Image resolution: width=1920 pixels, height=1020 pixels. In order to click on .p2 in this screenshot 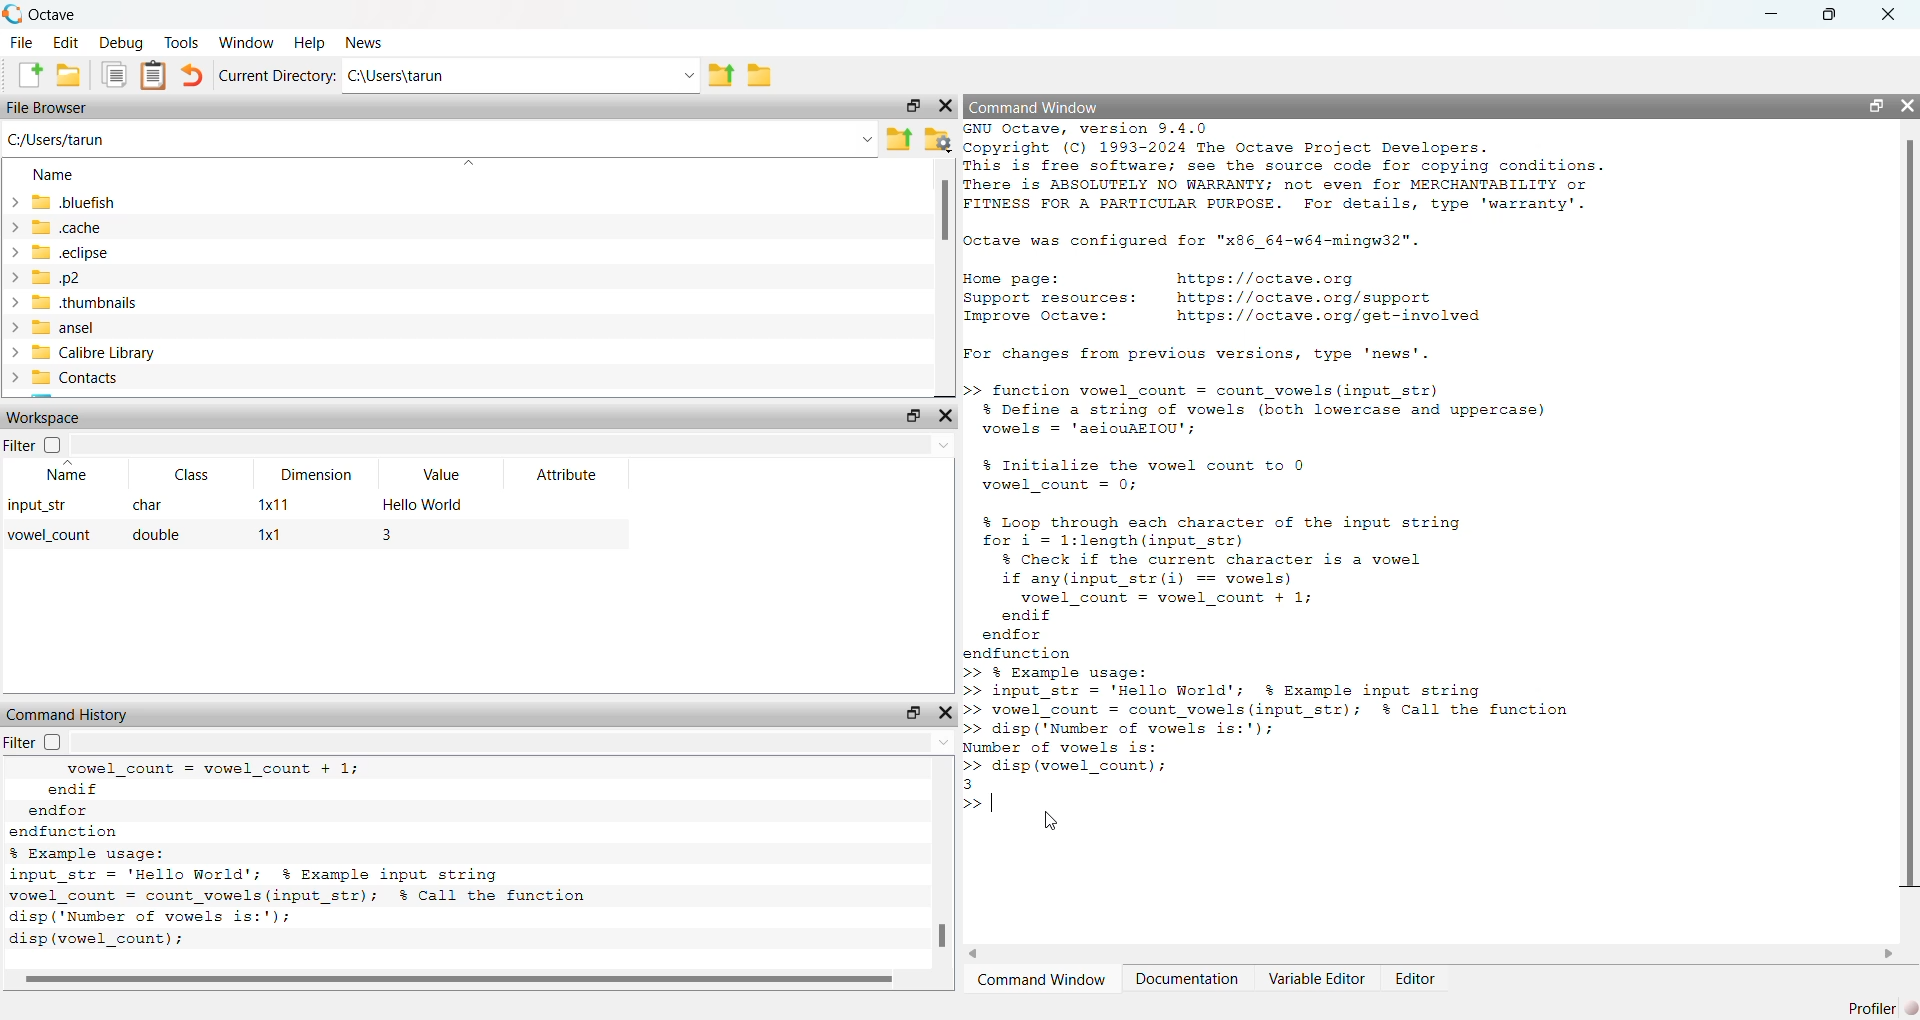, I will do `click(57, 277)`.